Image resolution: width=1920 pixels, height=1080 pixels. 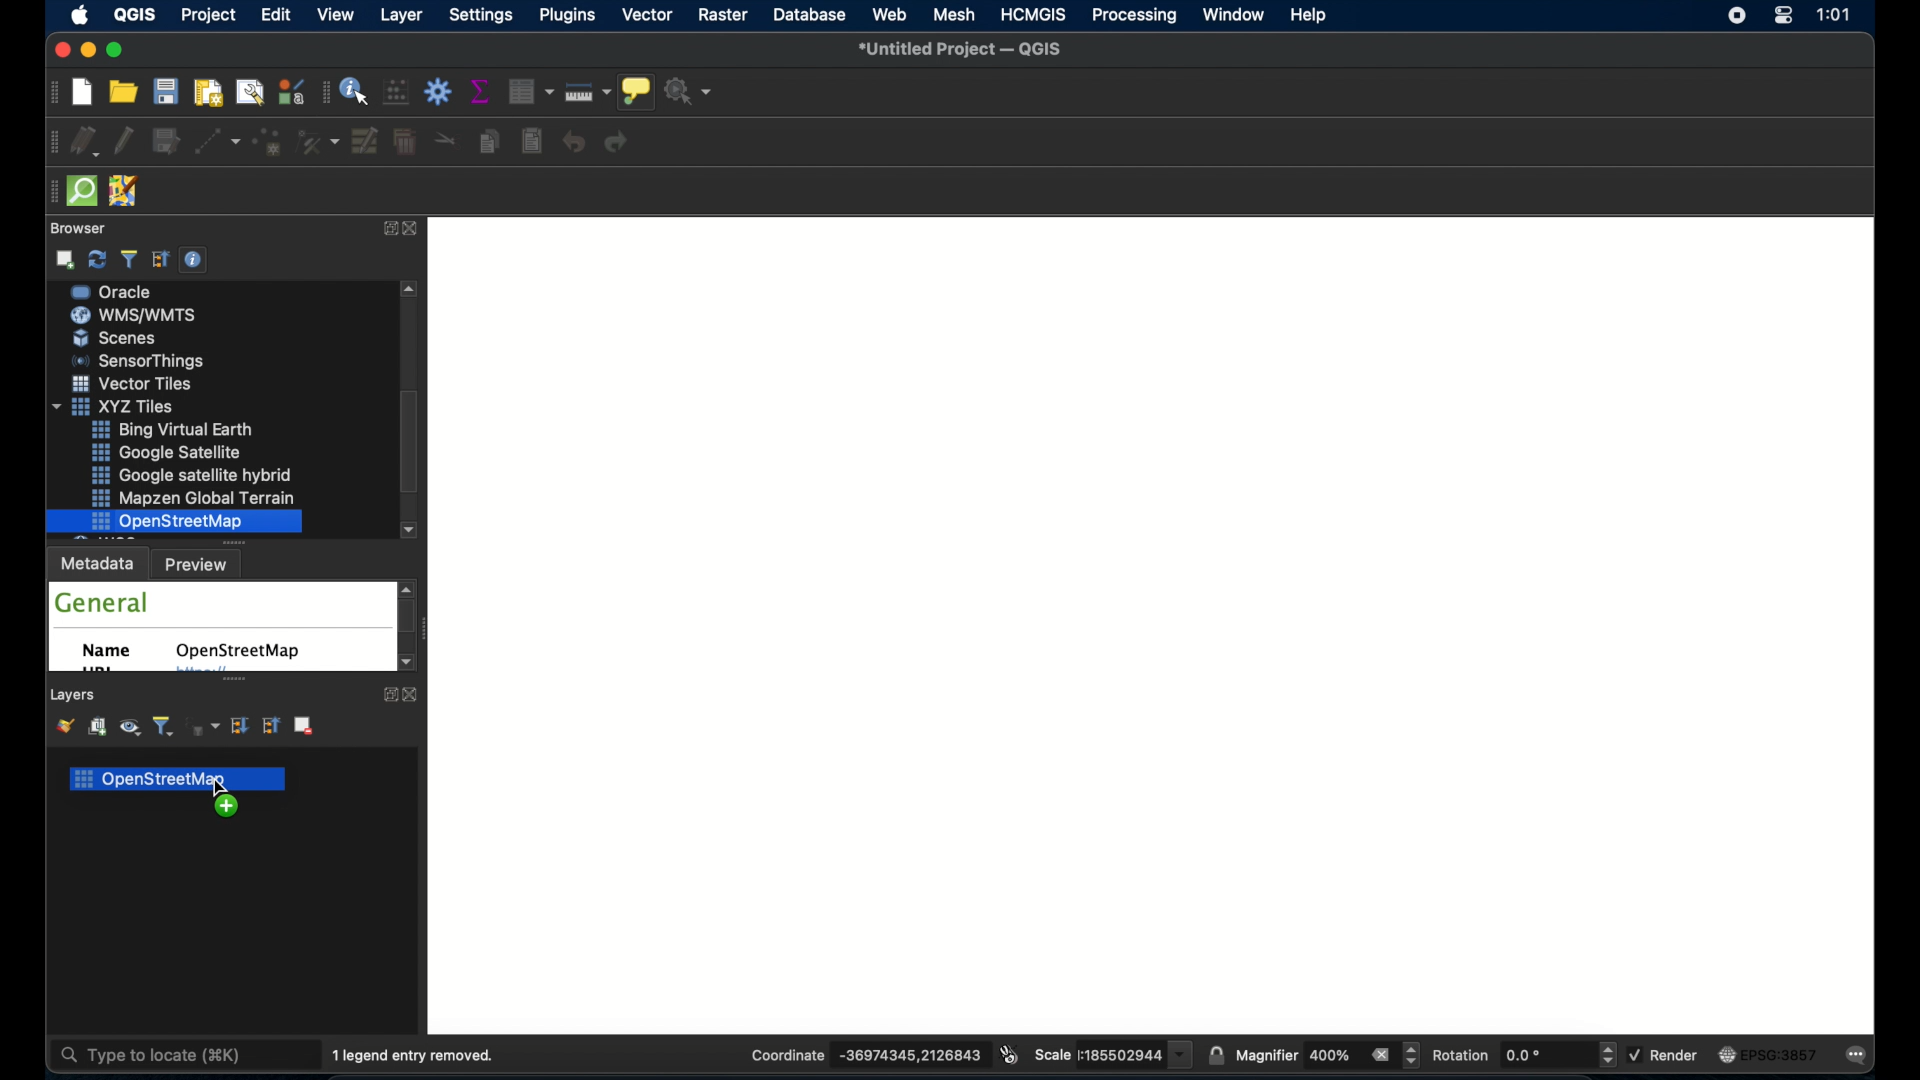 I want to click on show statistical summary, so click(x=481, y=90).